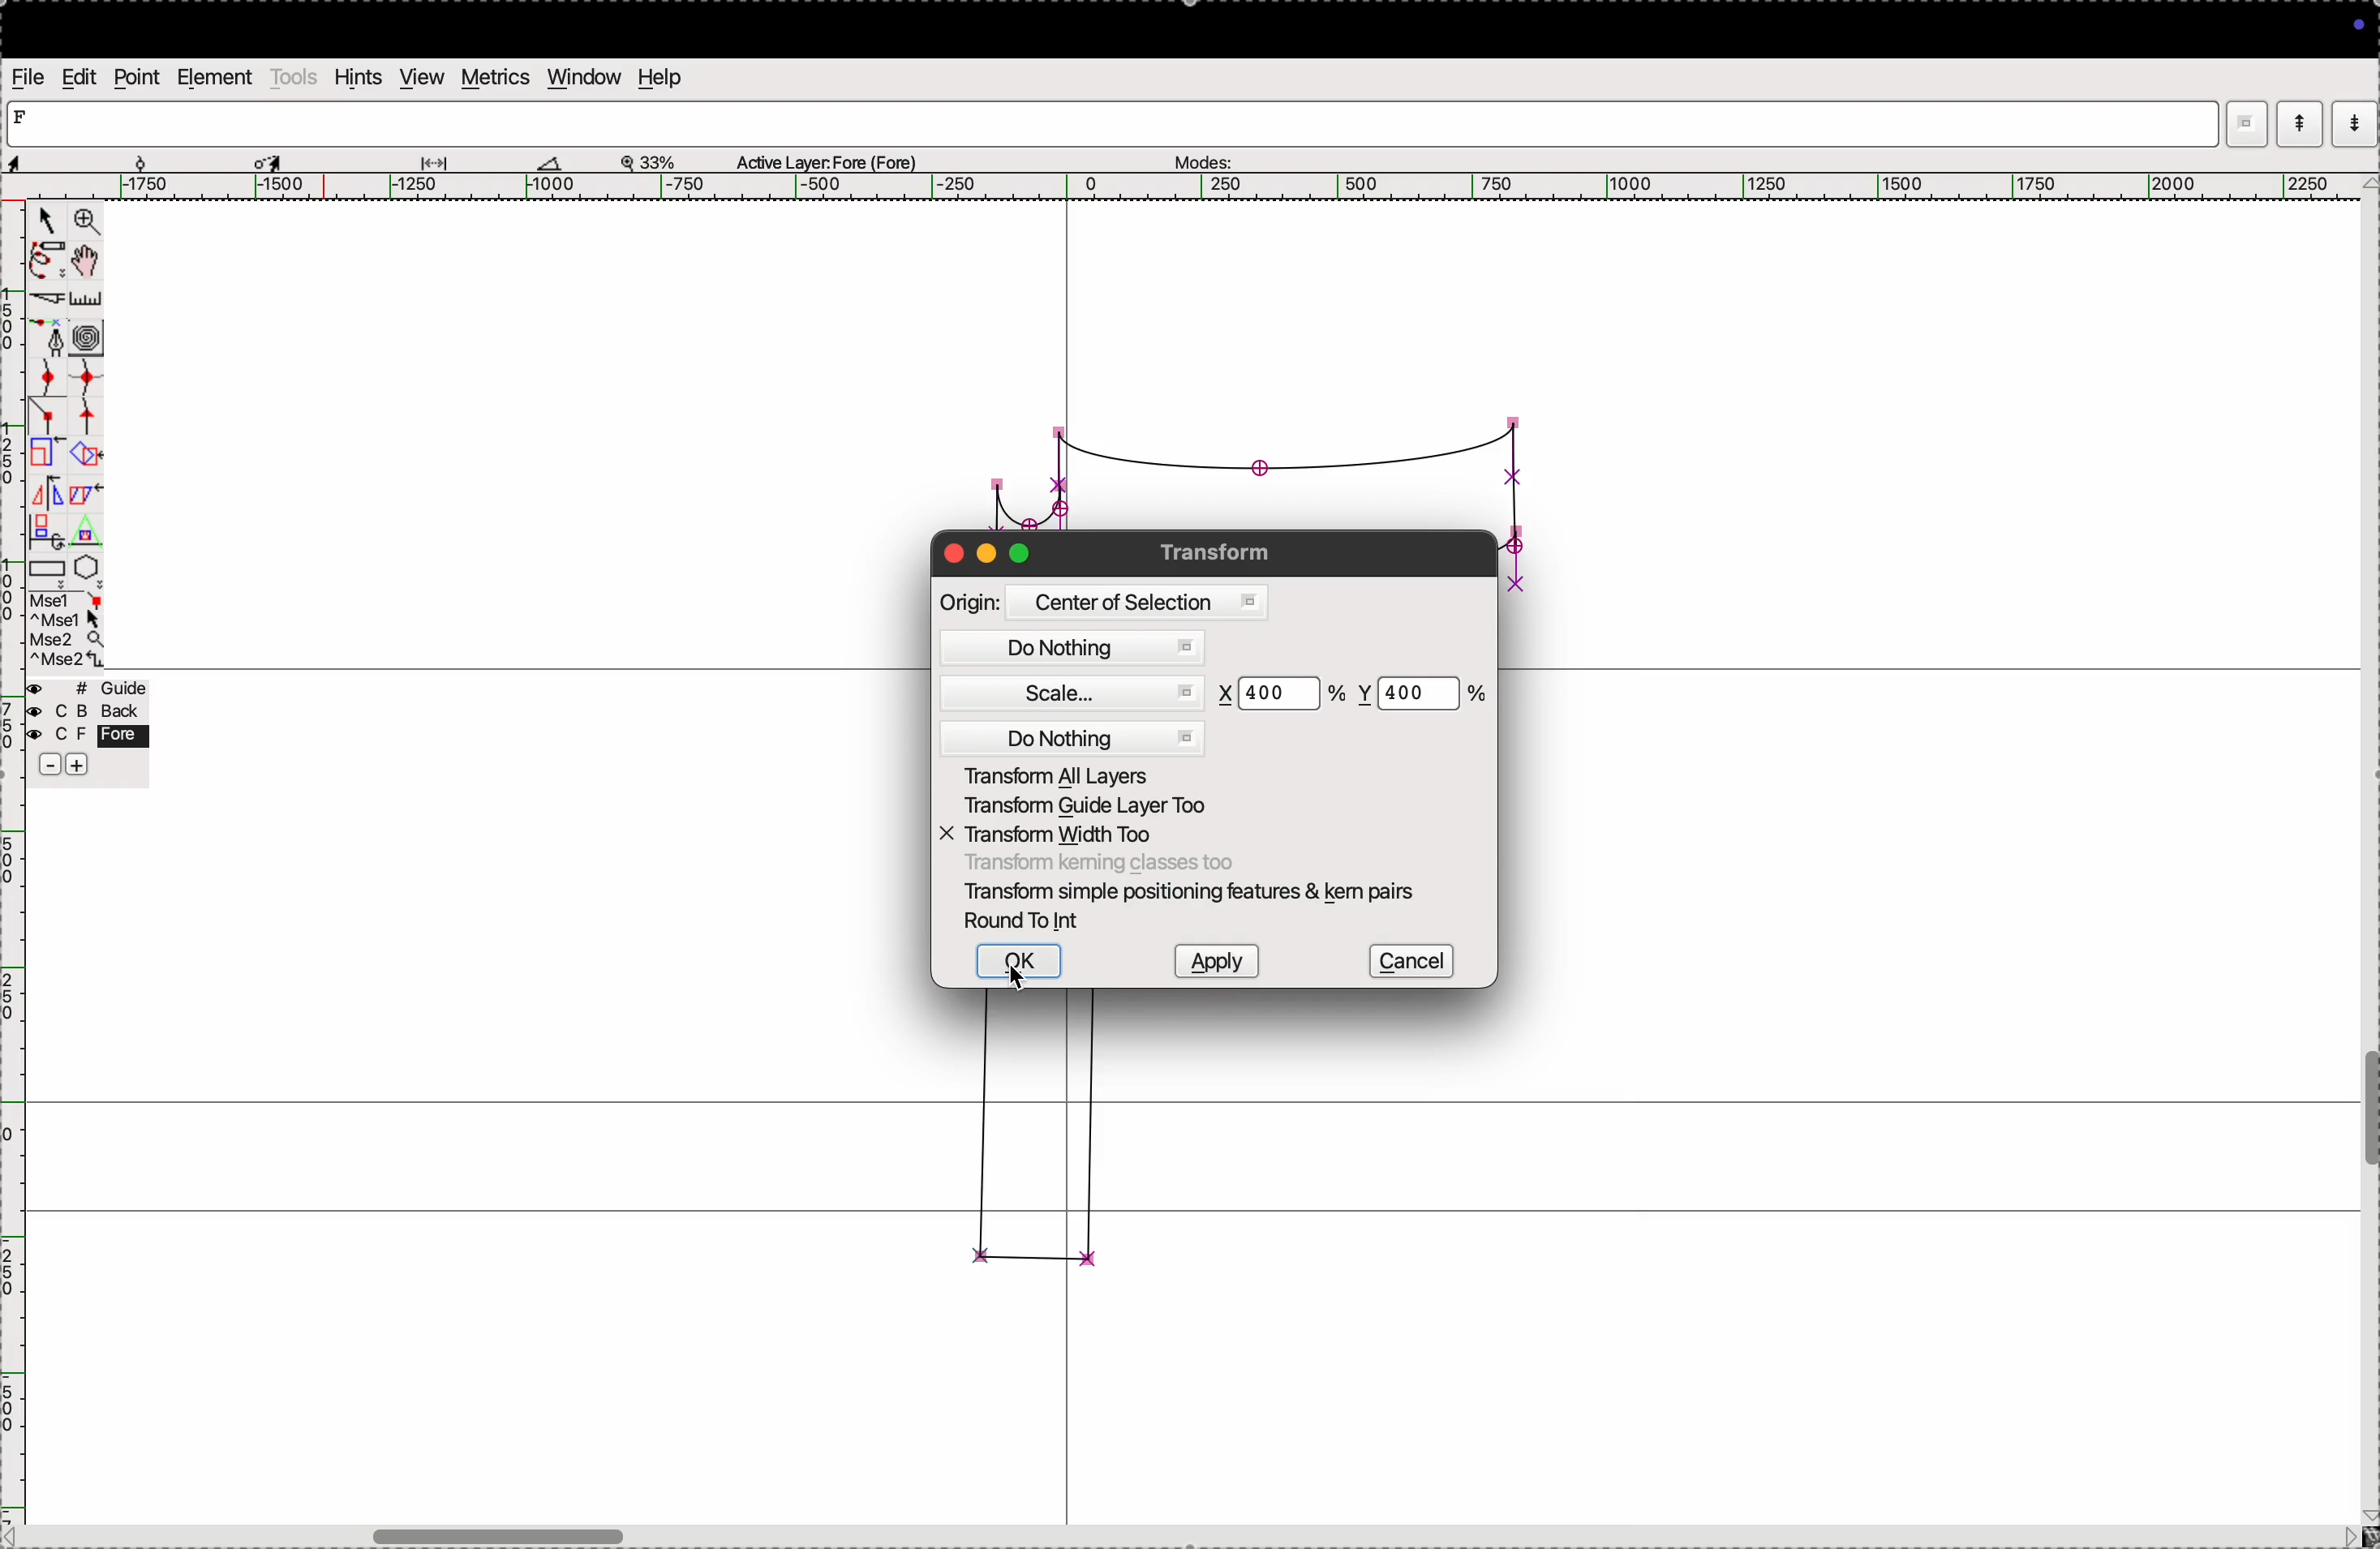  Describe the element at coordinates (658, 77) in the screenshot. I see `help` at that location.